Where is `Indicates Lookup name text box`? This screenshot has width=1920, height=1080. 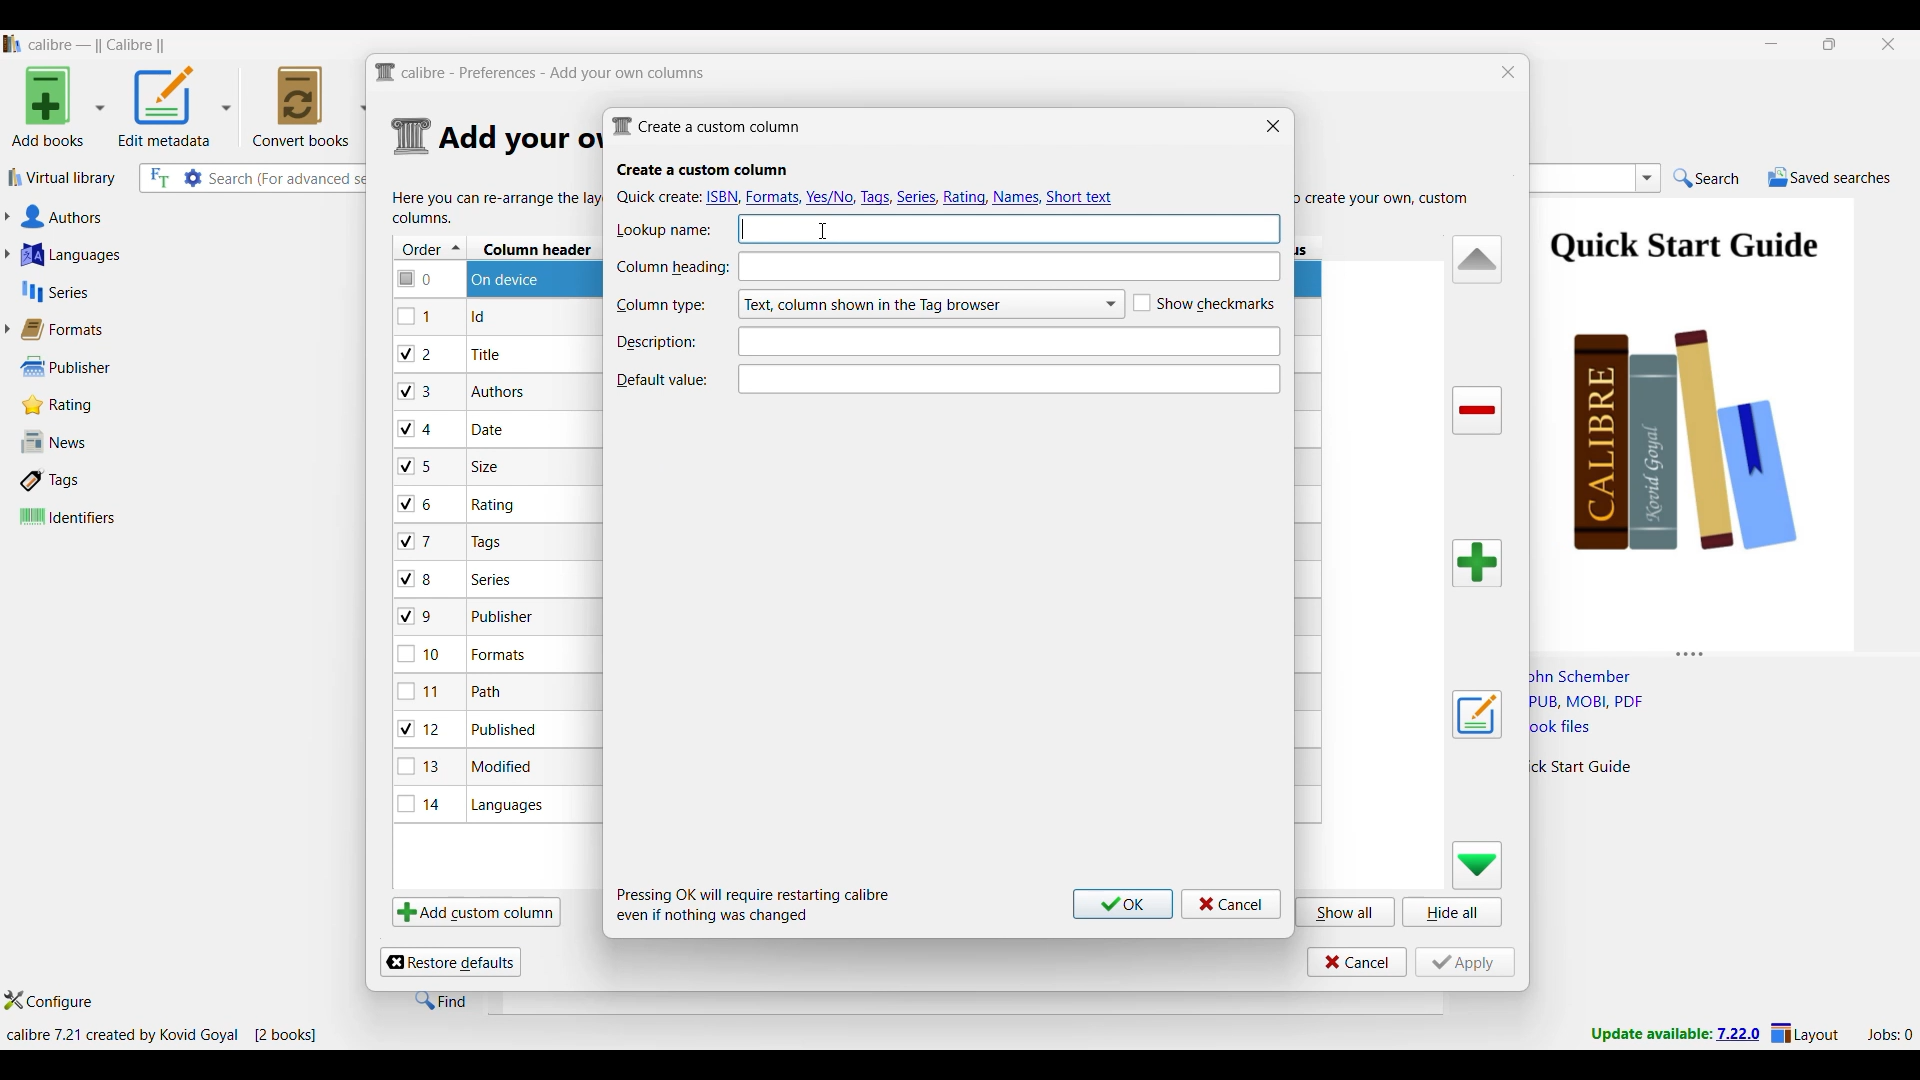
Indicates Lookup name text box is located at coordinates (664, 231).